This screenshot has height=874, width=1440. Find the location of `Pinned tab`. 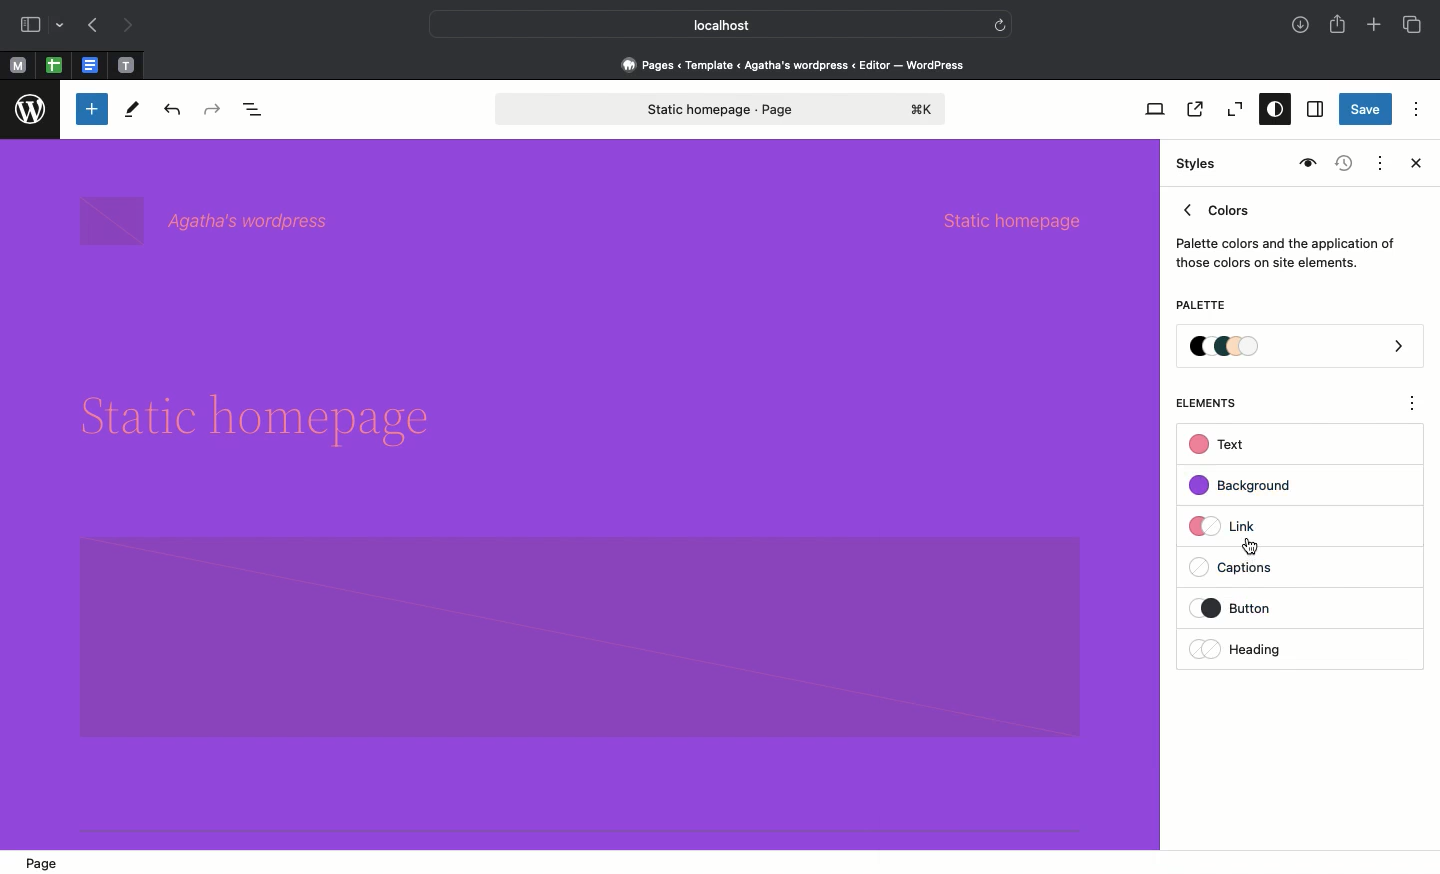

Pinned tab is located at coordinates (17, 66).